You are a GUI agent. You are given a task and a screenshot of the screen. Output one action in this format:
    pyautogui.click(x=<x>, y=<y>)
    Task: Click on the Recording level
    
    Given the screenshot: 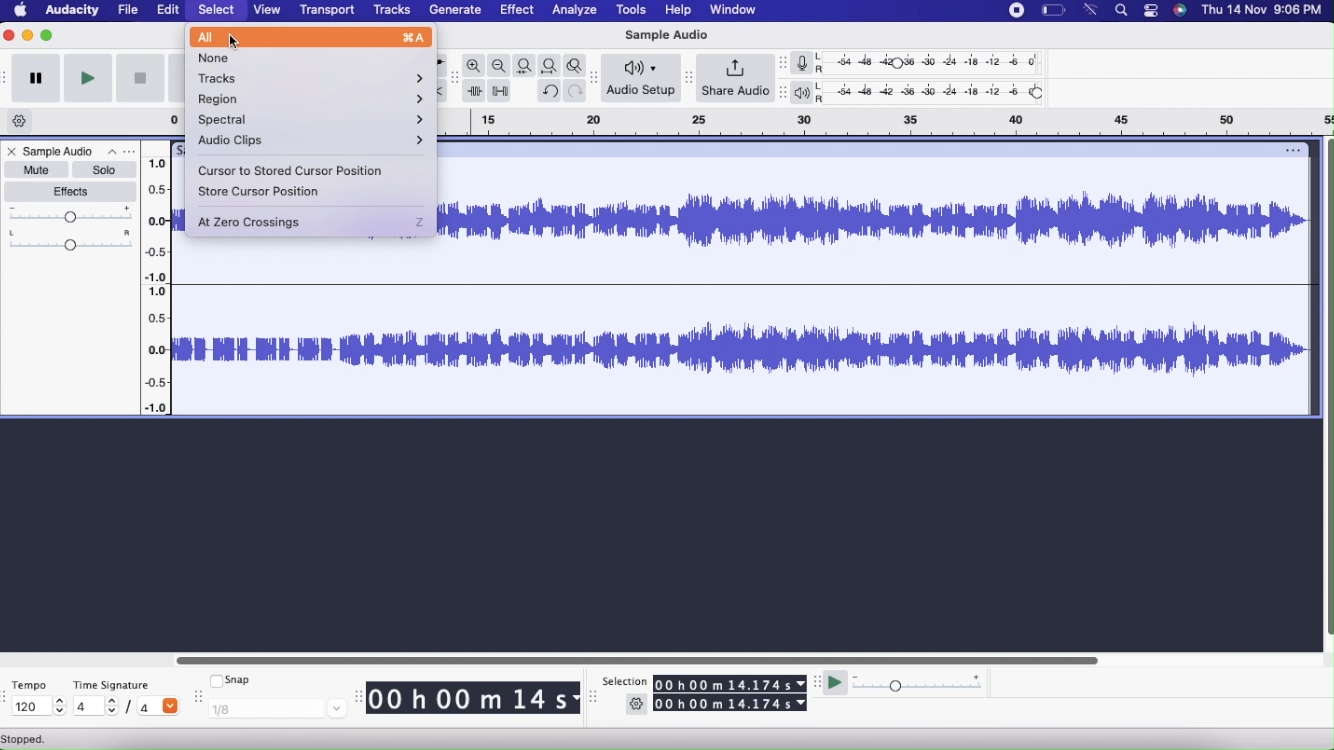 What is the action you would take?
    pyautogui.click(x=935, y=61)
    